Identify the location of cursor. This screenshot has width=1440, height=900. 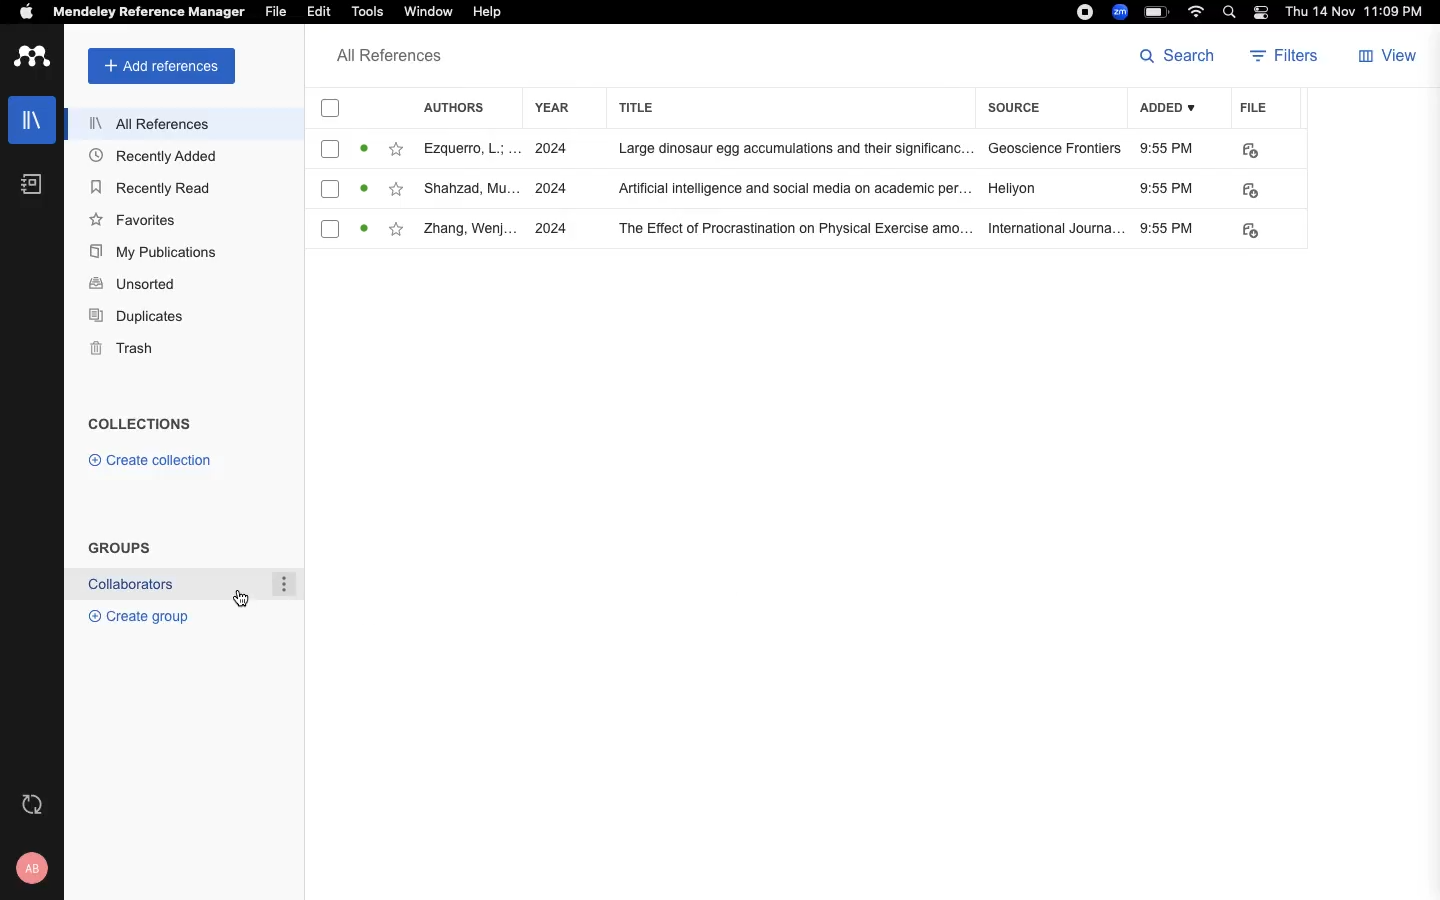
(236, 601).